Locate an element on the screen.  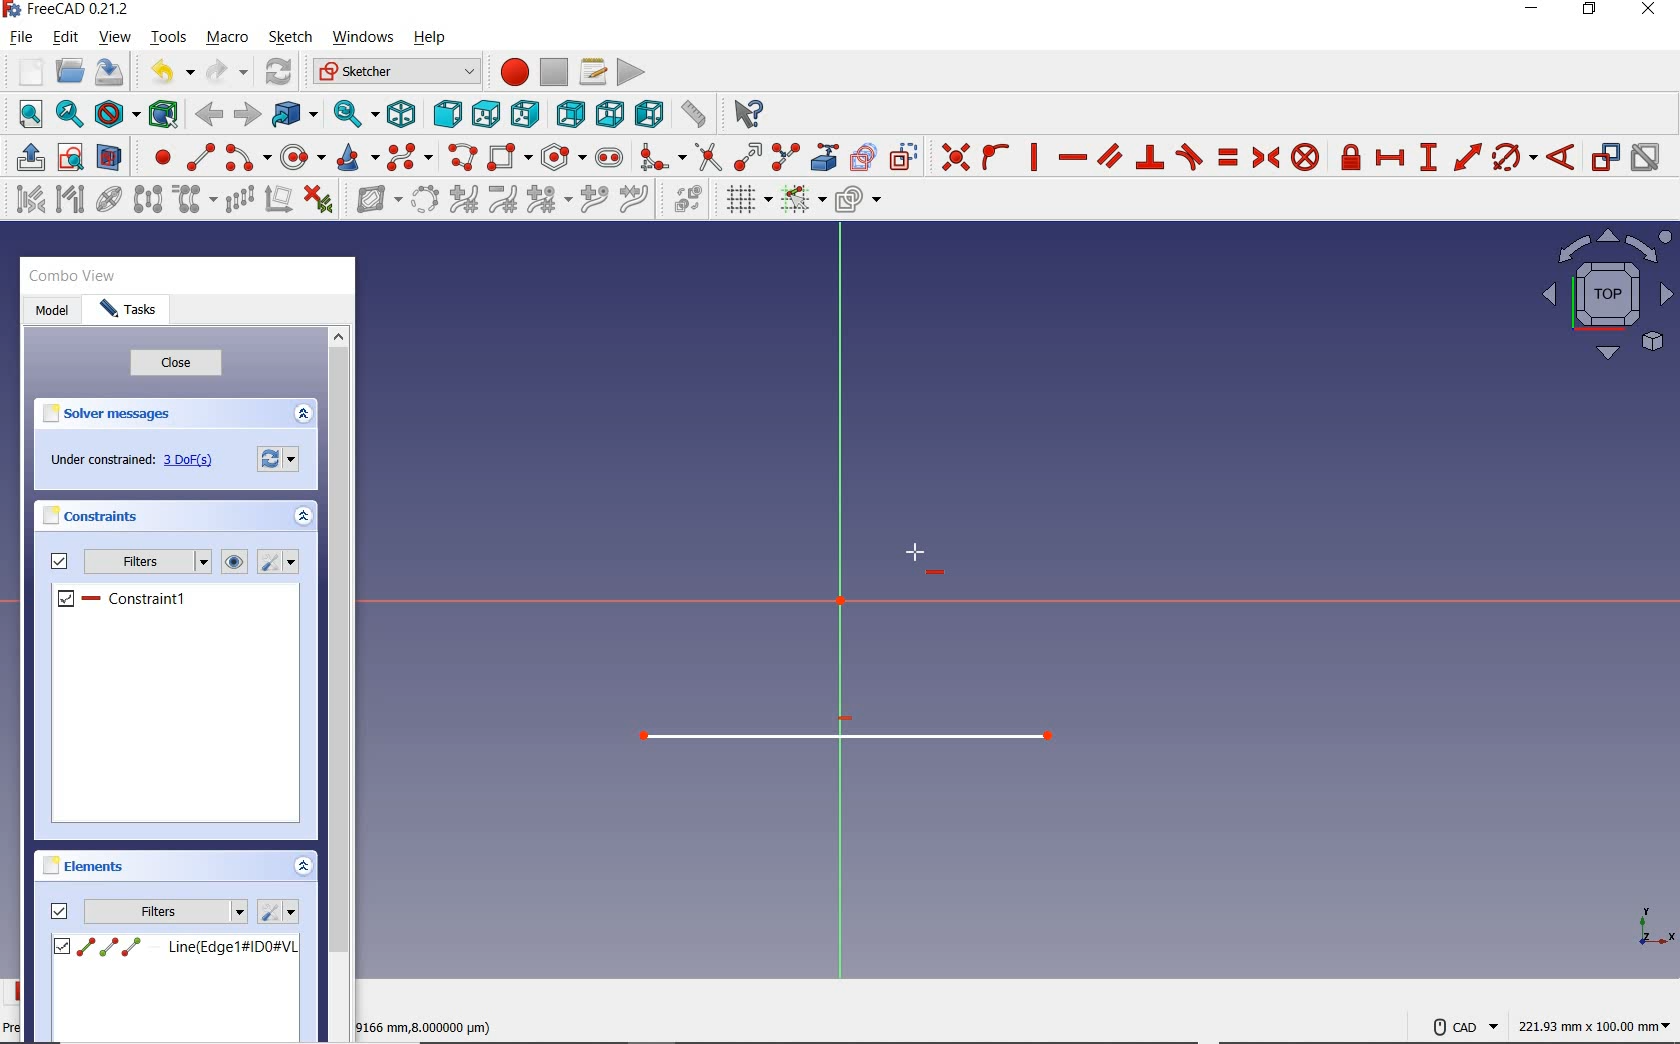
SHOW/HIDE B-SPLINE INFORMATION LAYER is located at coordinates (376, 202).